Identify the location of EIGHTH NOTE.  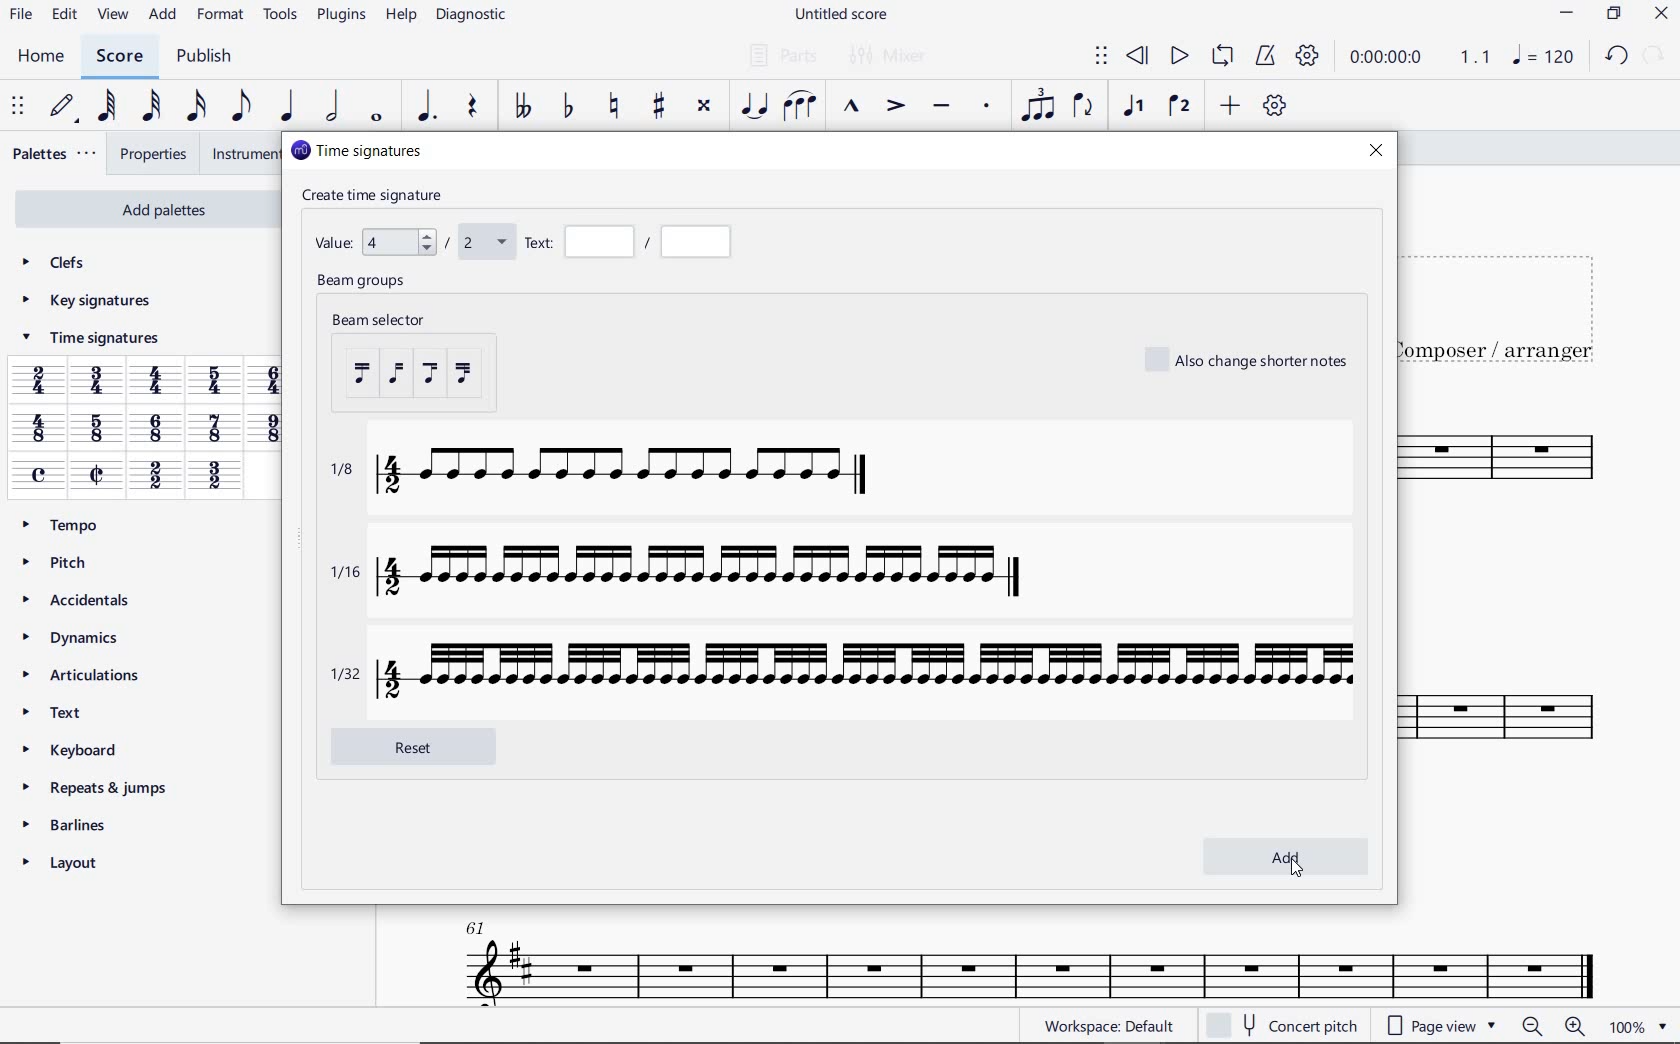
(241, 107).